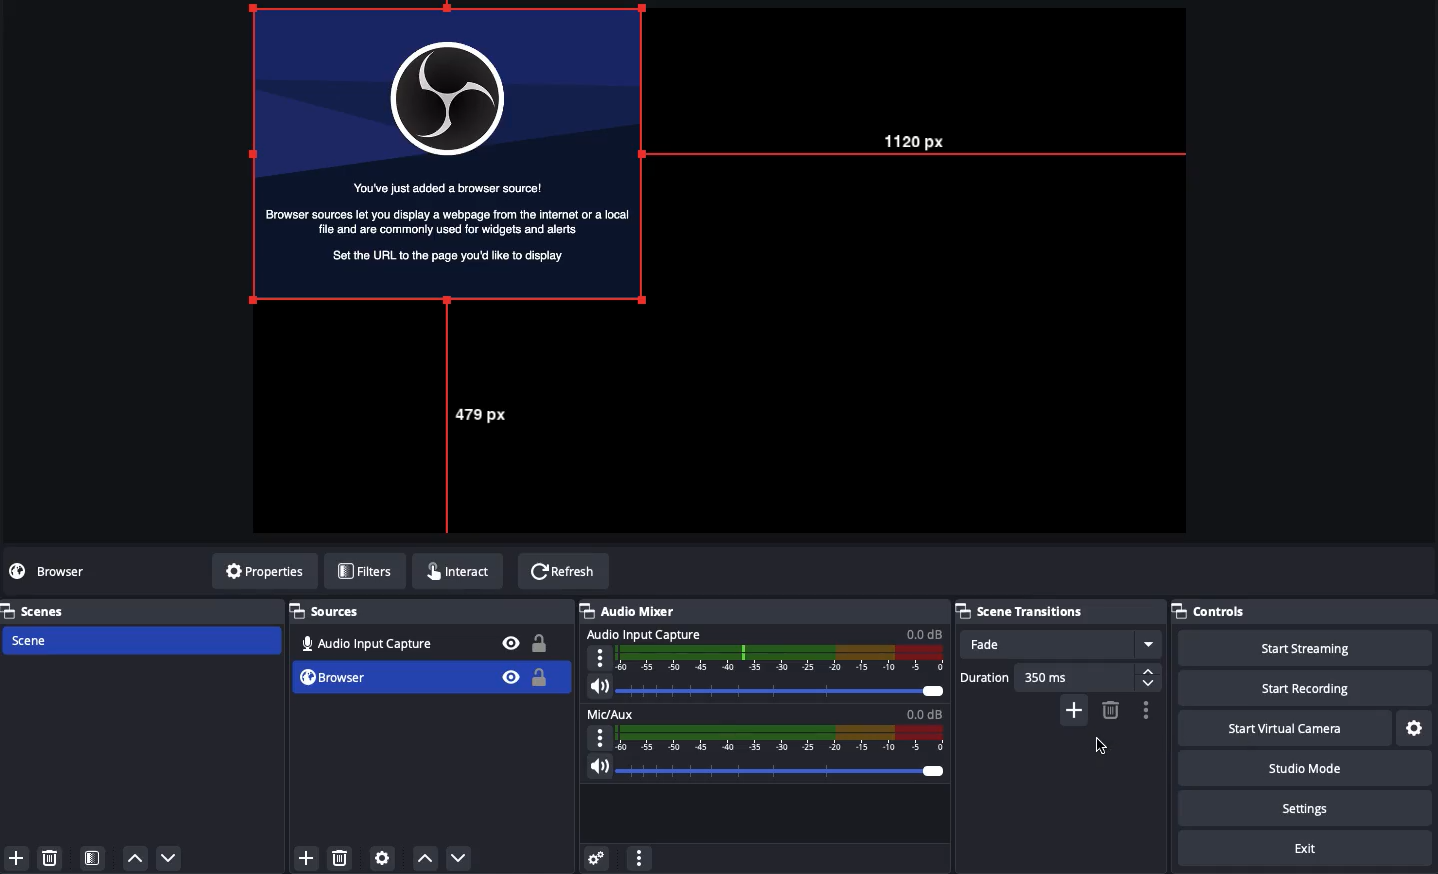 The image size is (1438, 874). Describe the element at coordinates (368, 574) in the screenshot. I see `Filters click` at that location.